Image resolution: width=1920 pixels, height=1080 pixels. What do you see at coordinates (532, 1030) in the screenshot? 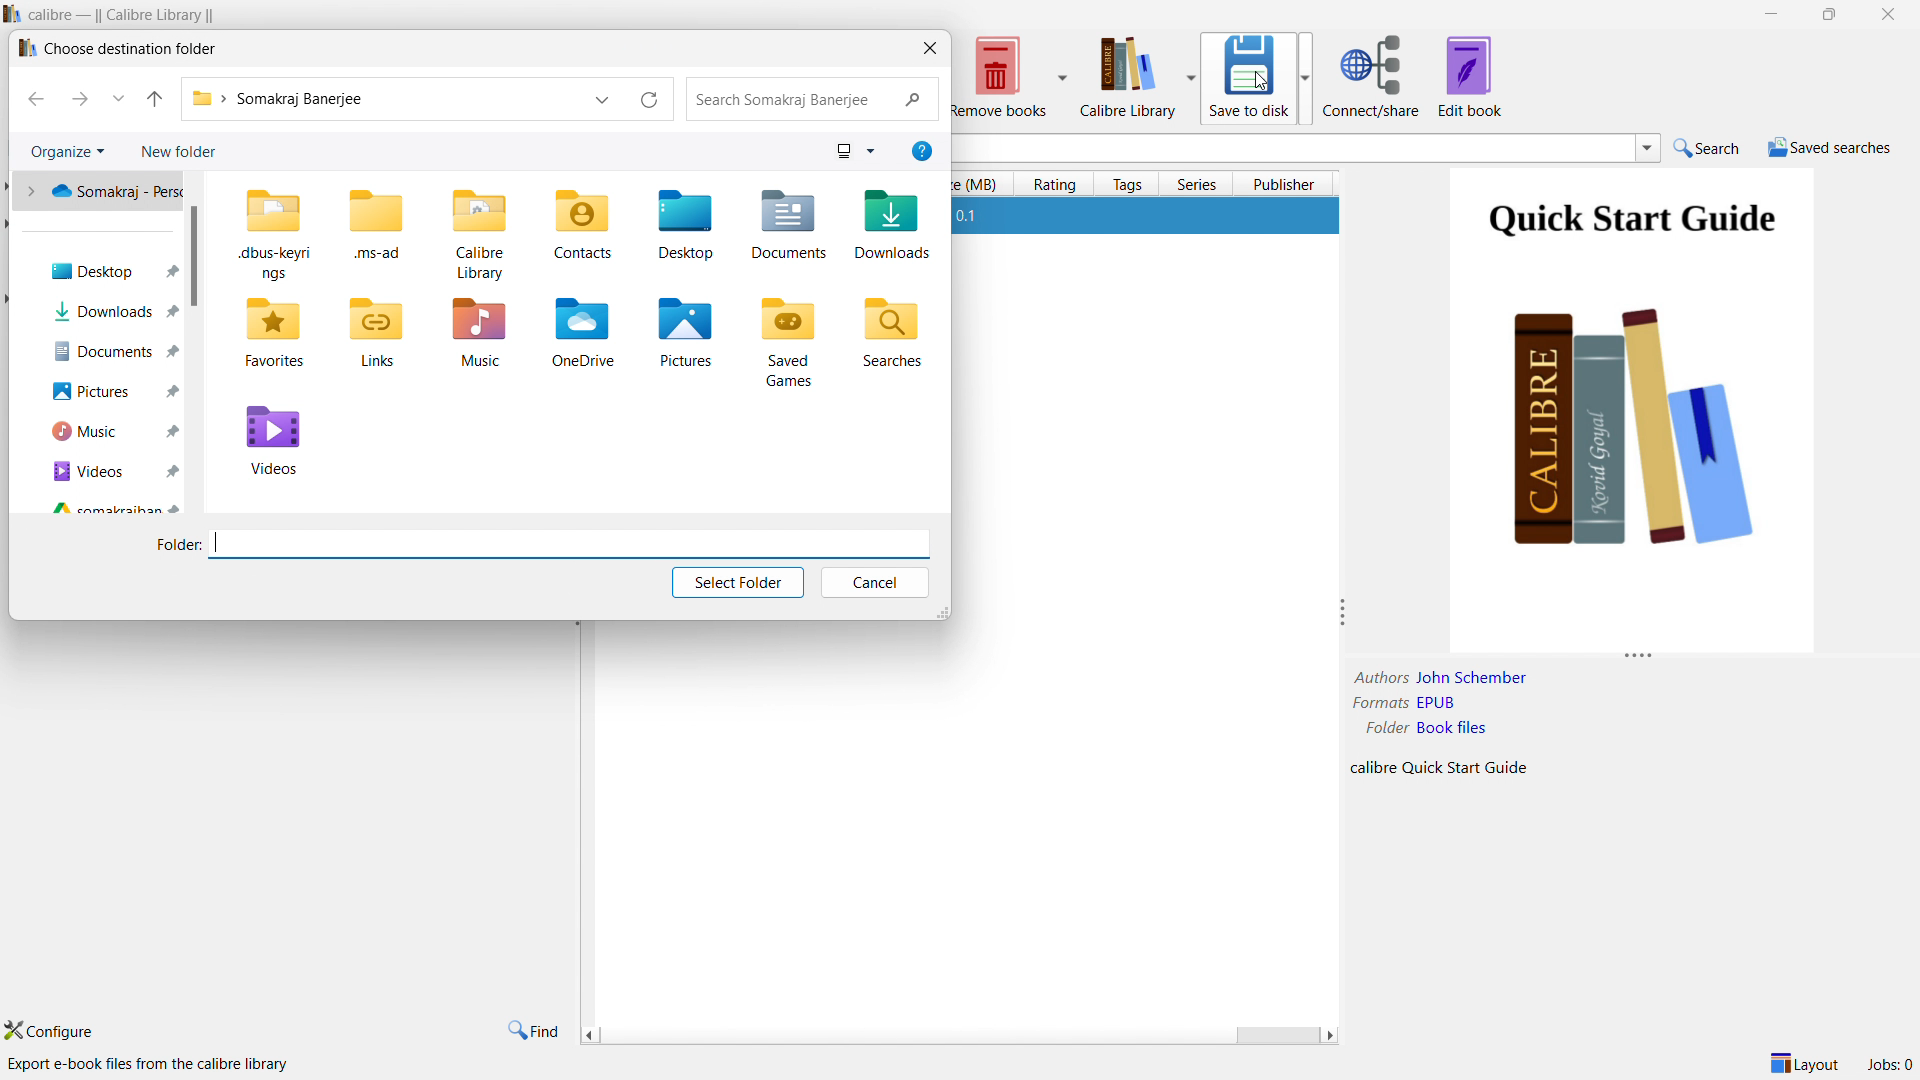
I see `find` at bounding box center [532, 1030].